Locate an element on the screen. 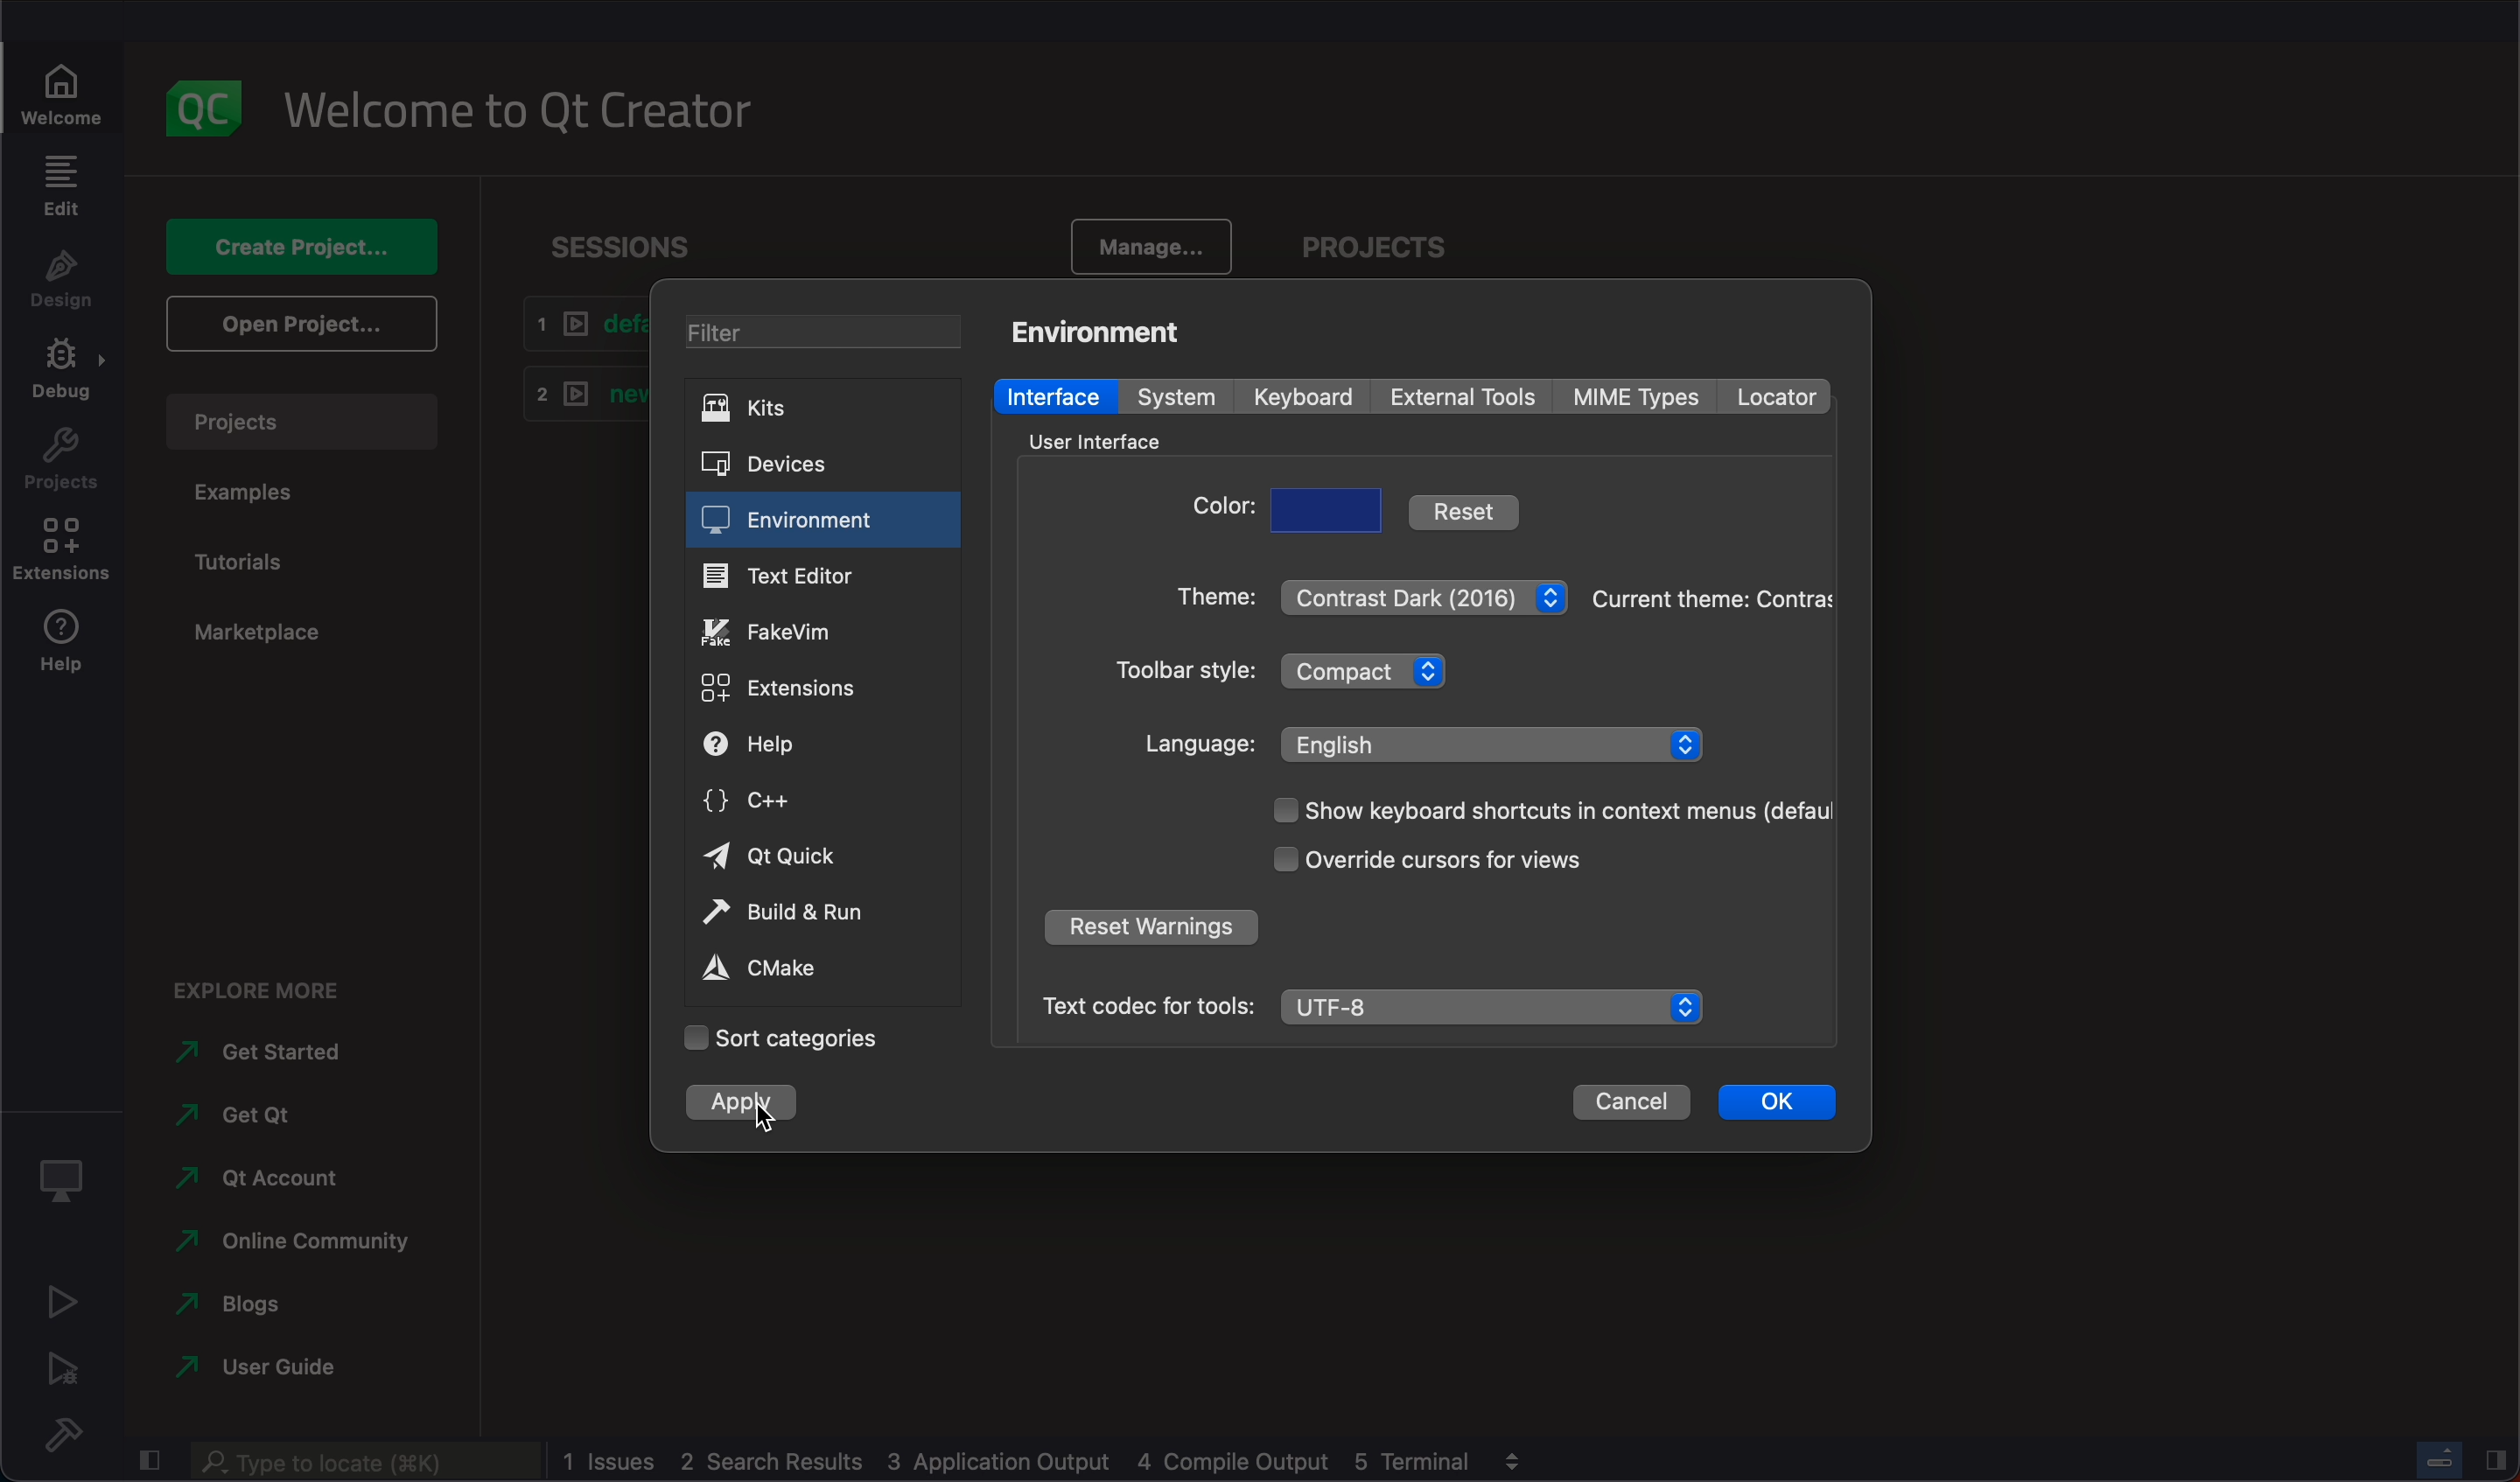 This screenshot has height=1482, width=2520. build is located at coordinates (820, 914).